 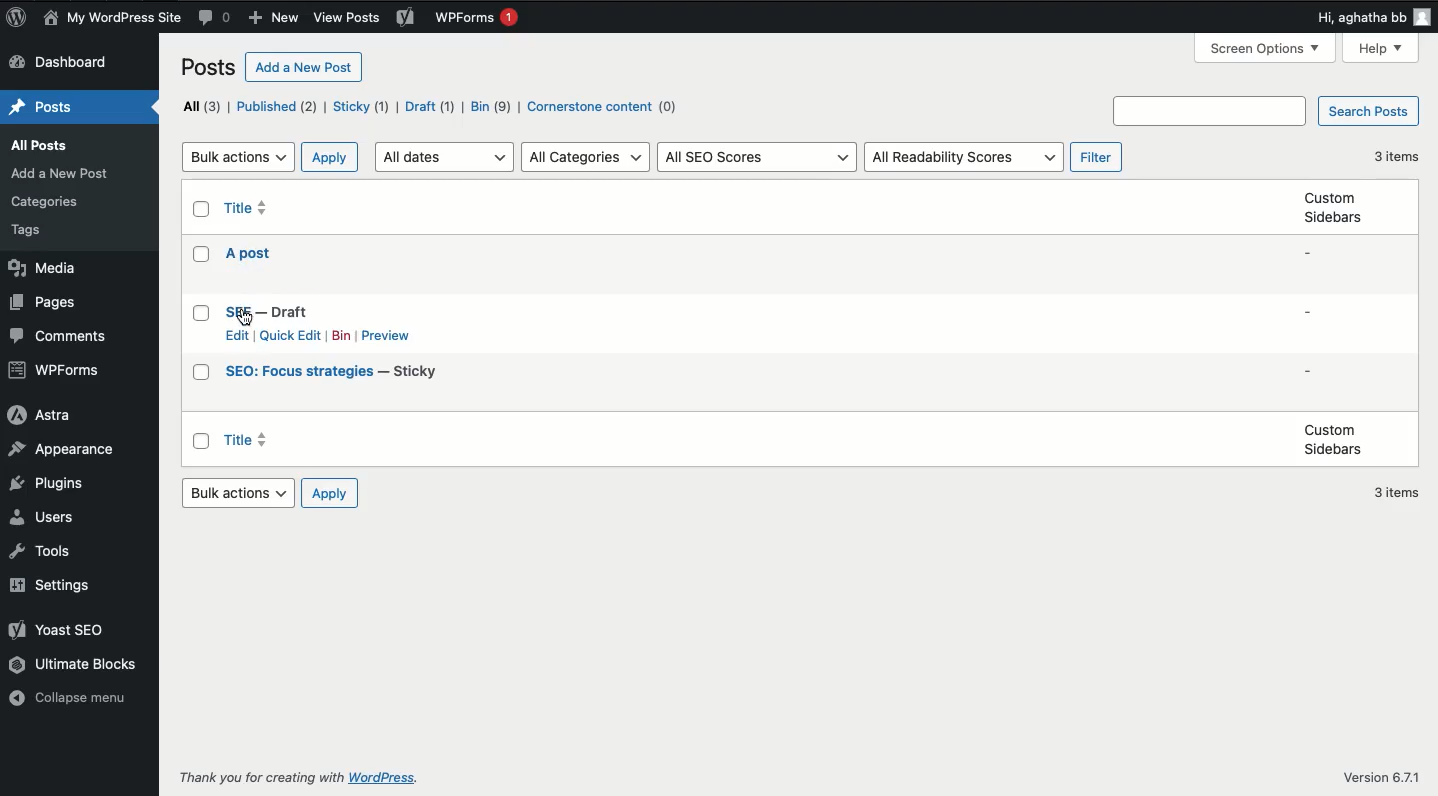 I want to click on Checkbox, so click(x=202, y=442).